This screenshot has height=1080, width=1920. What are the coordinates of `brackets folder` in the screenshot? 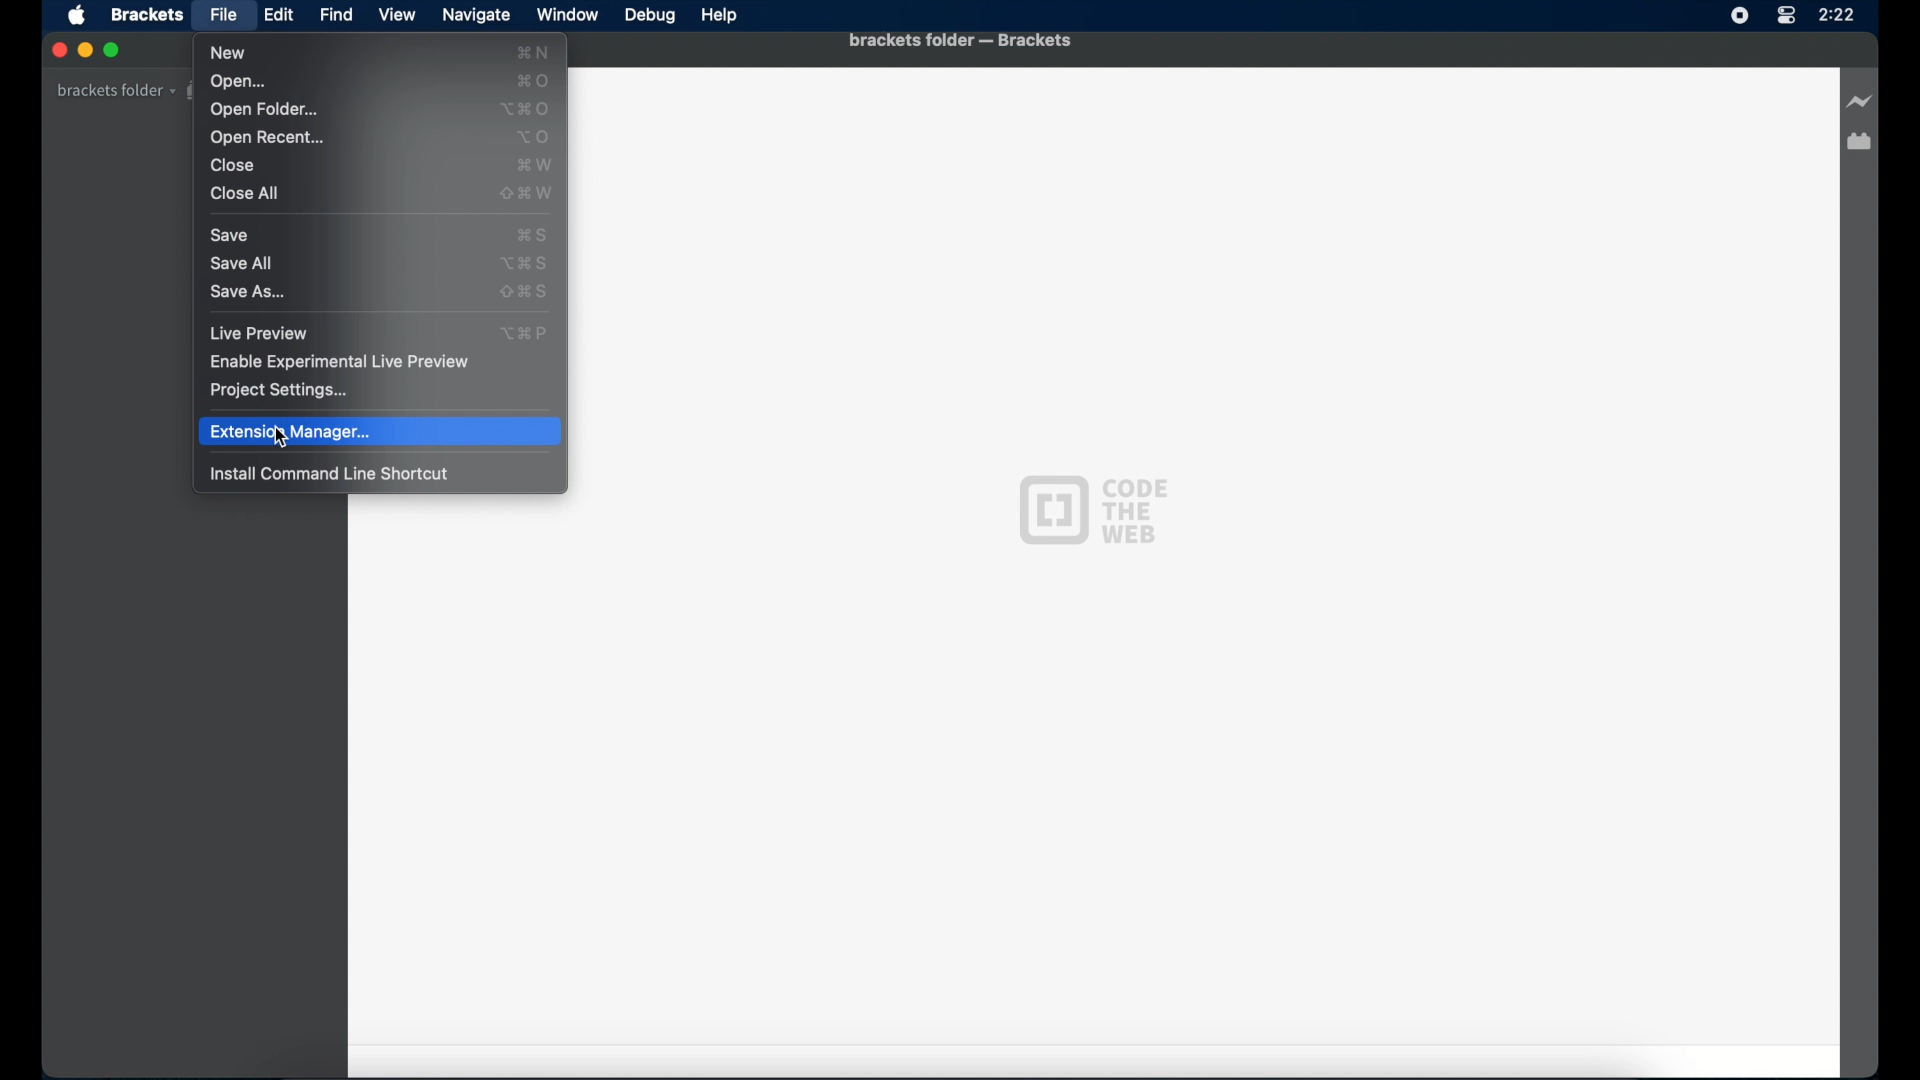 It's located at (115, 90).